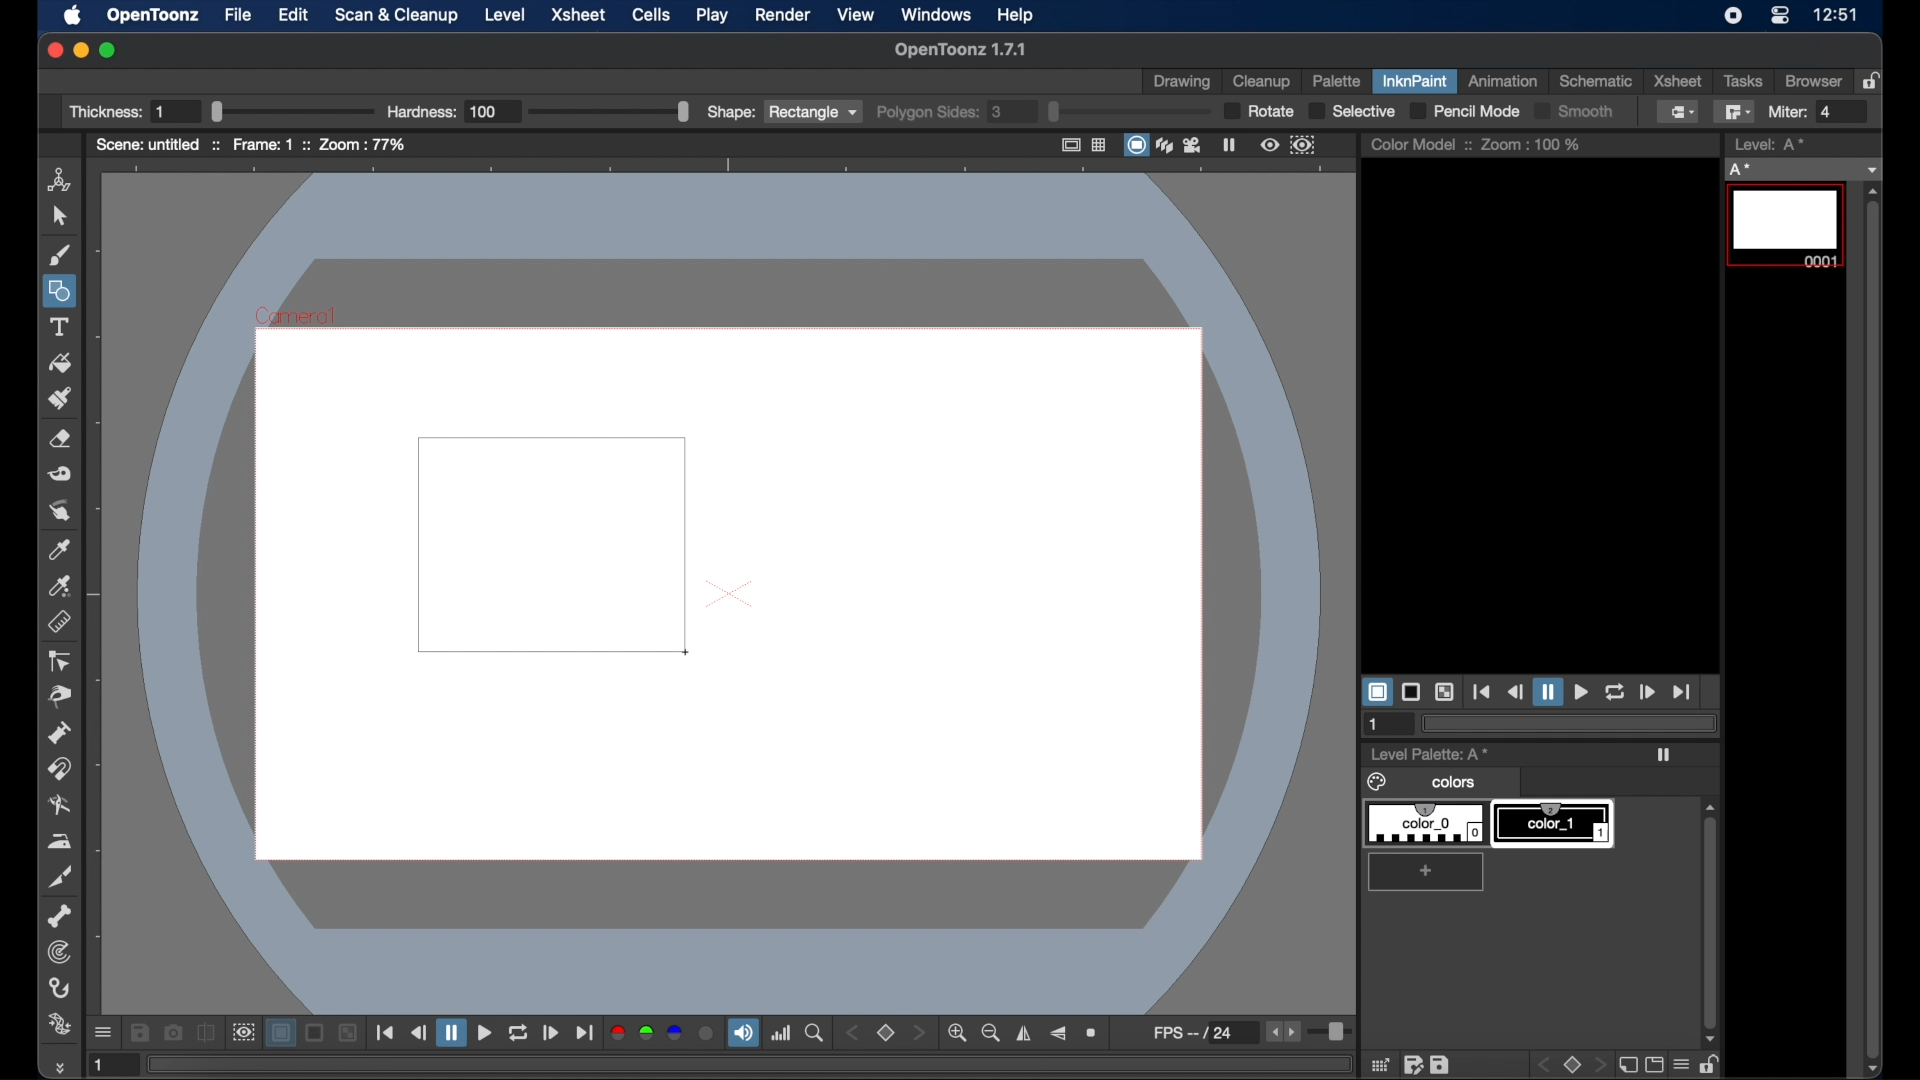  I want to click on blue channel, so click(674, 1032).